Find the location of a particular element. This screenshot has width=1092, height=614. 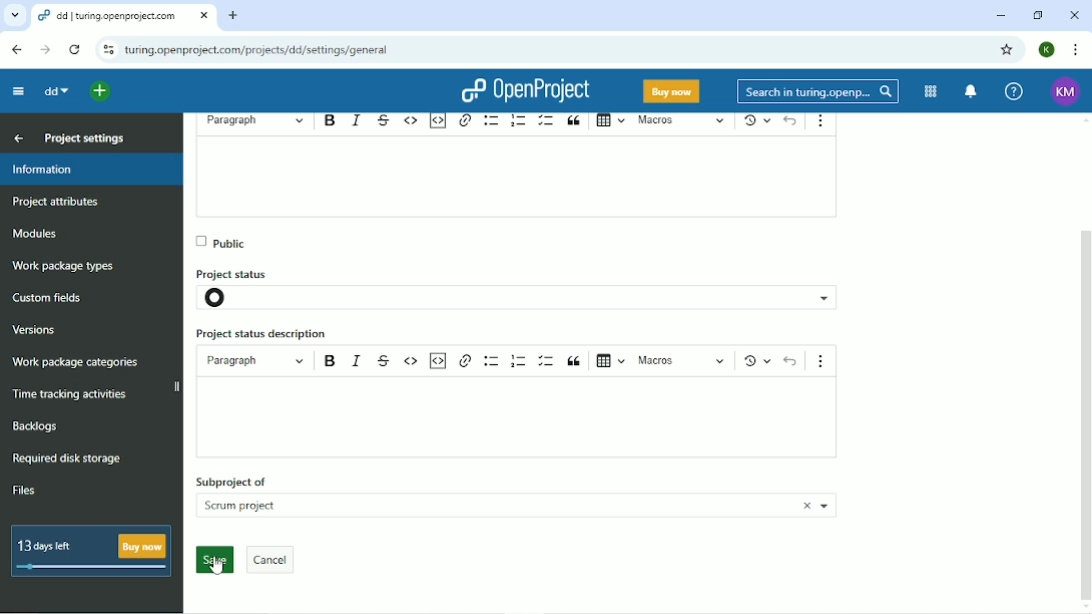

Numbered list is located at coordinates (518, 122).